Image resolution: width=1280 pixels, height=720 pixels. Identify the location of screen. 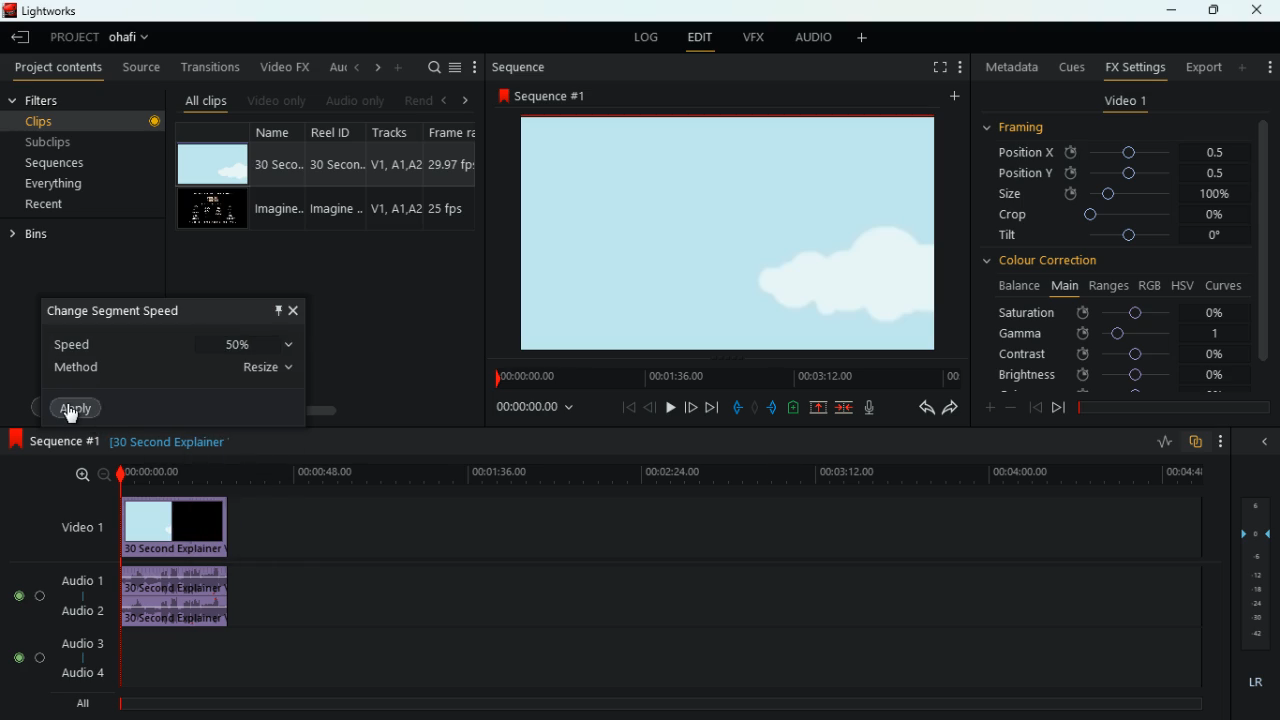
(935, 67).